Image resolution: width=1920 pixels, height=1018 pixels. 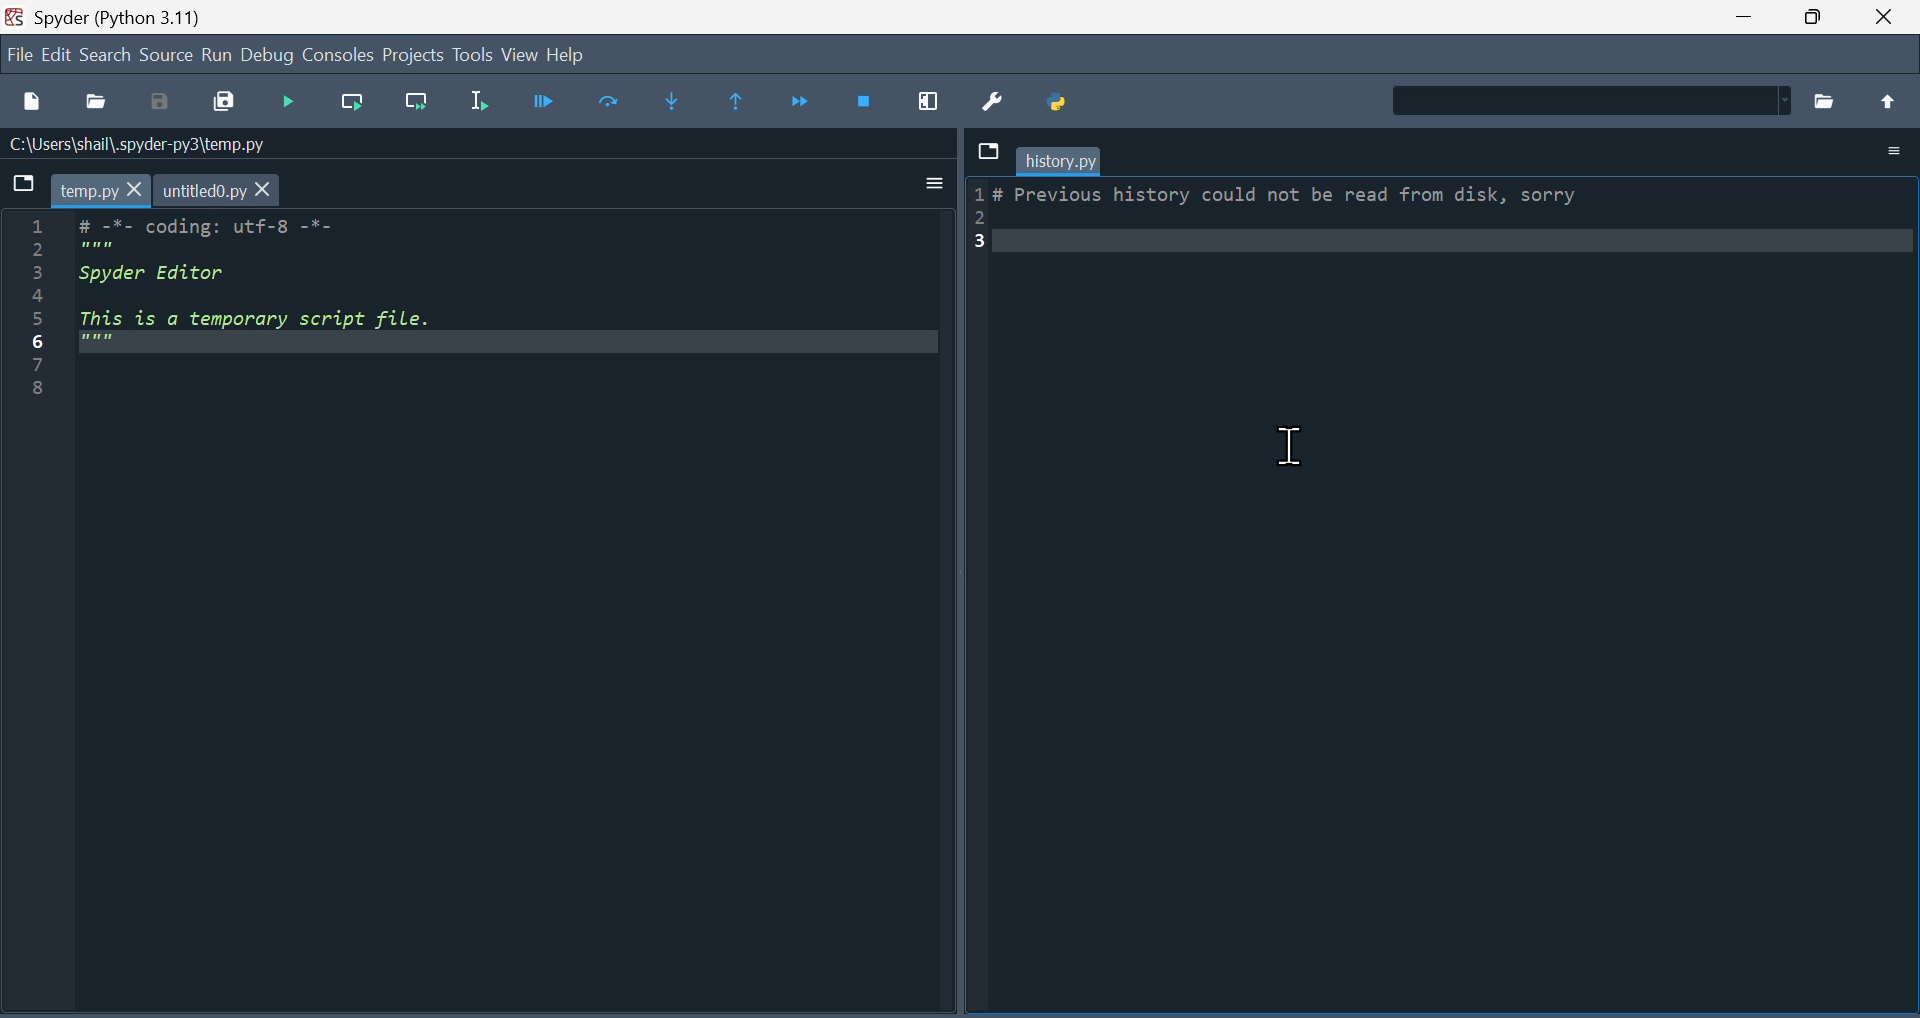 What do you see at coordinates (986, 149) in the screenshot?
I see `Dropdown` at bounding box center [986, 149].